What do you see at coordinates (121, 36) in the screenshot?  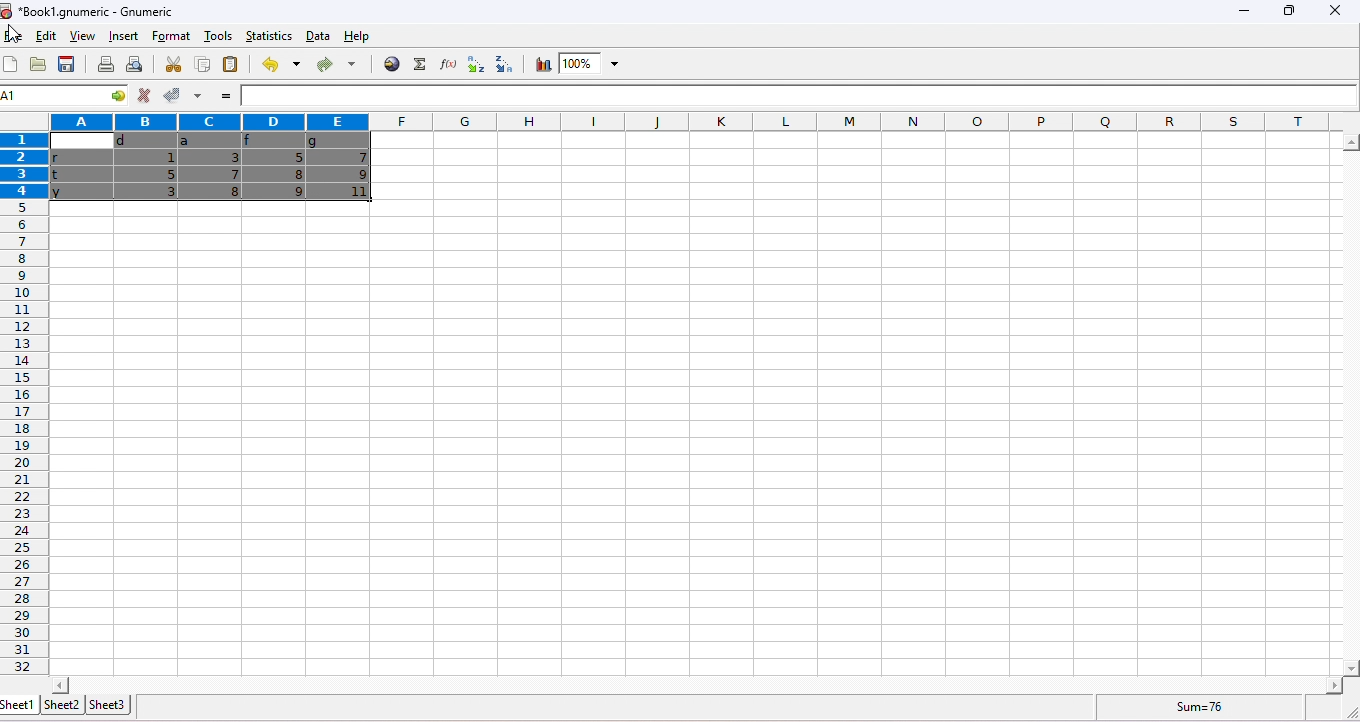 I see `insert` at bounding box center [121, 36].